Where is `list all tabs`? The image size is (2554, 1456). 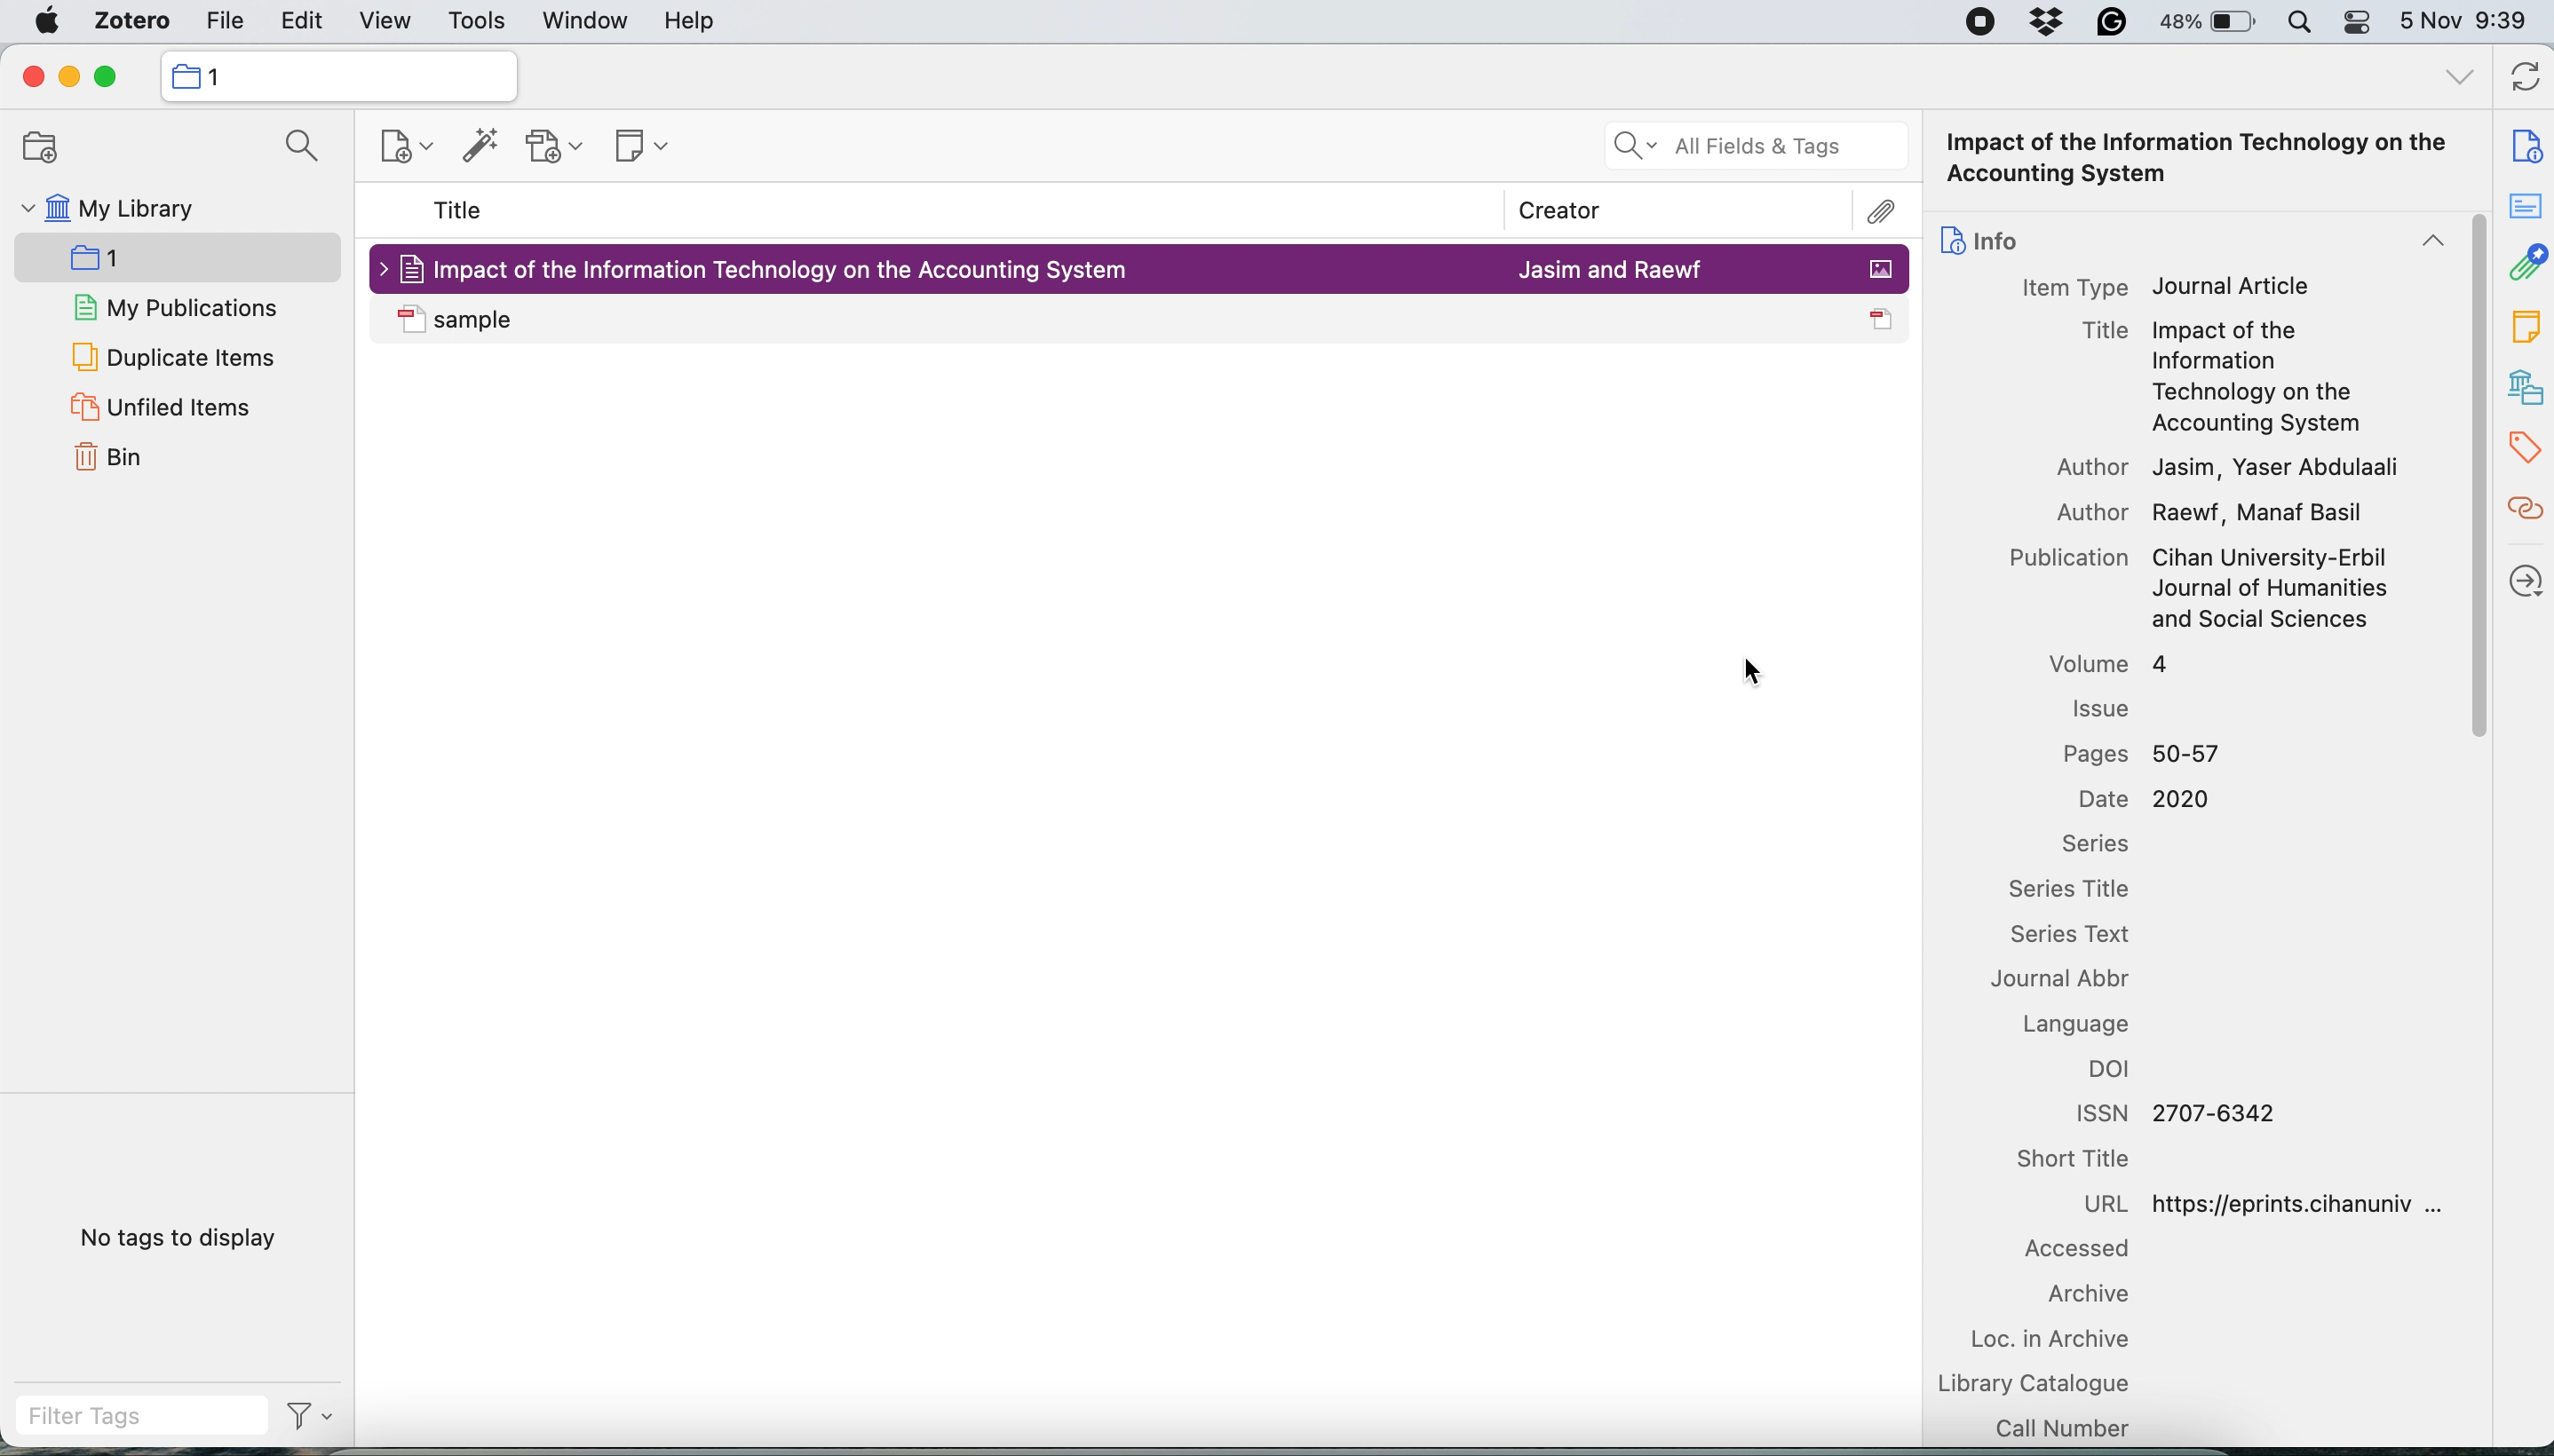
list all tabs is located at coordinates (2460, 83).